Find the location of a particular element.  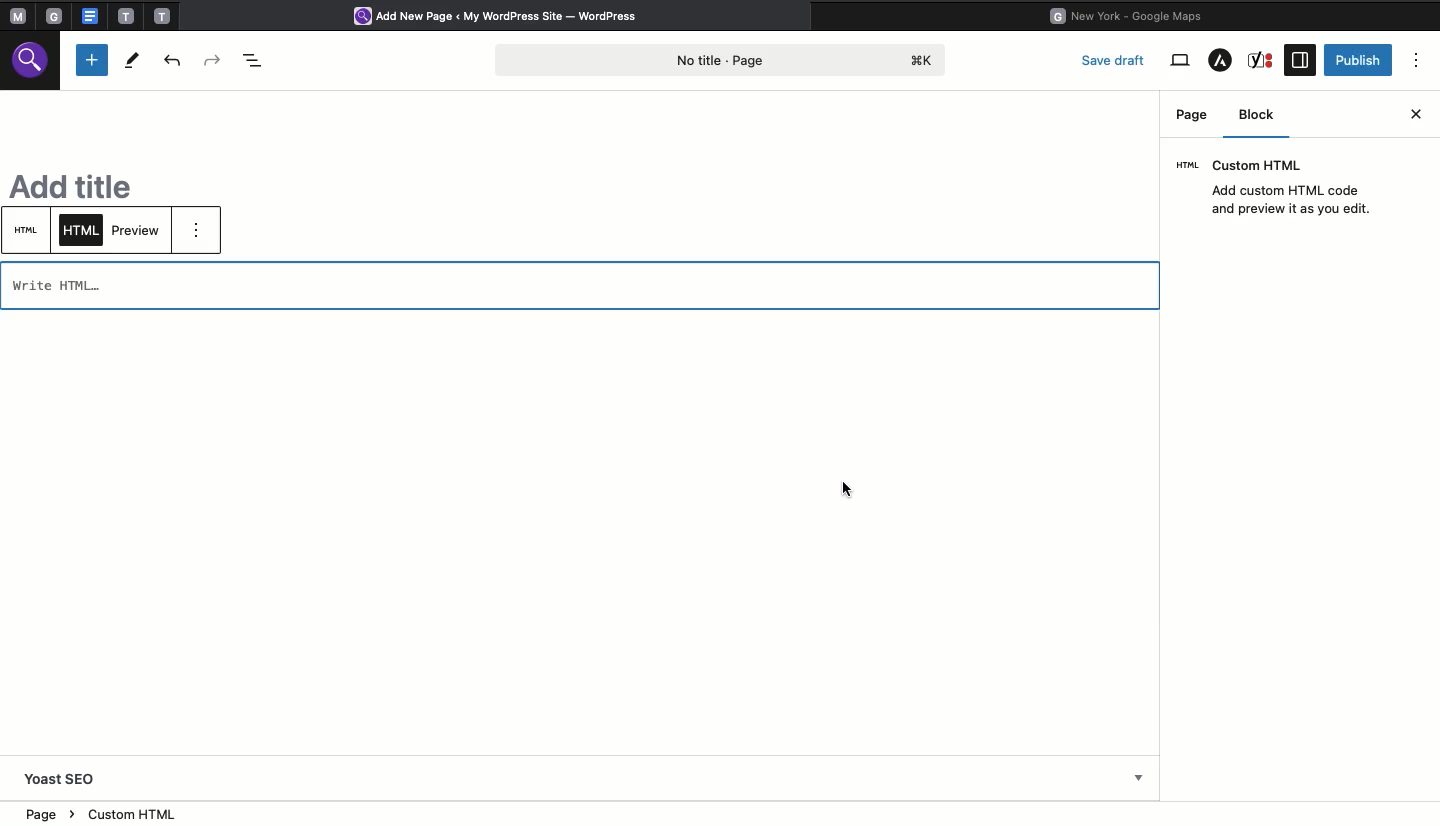

Save draft is located at coordinates (1116, 59).